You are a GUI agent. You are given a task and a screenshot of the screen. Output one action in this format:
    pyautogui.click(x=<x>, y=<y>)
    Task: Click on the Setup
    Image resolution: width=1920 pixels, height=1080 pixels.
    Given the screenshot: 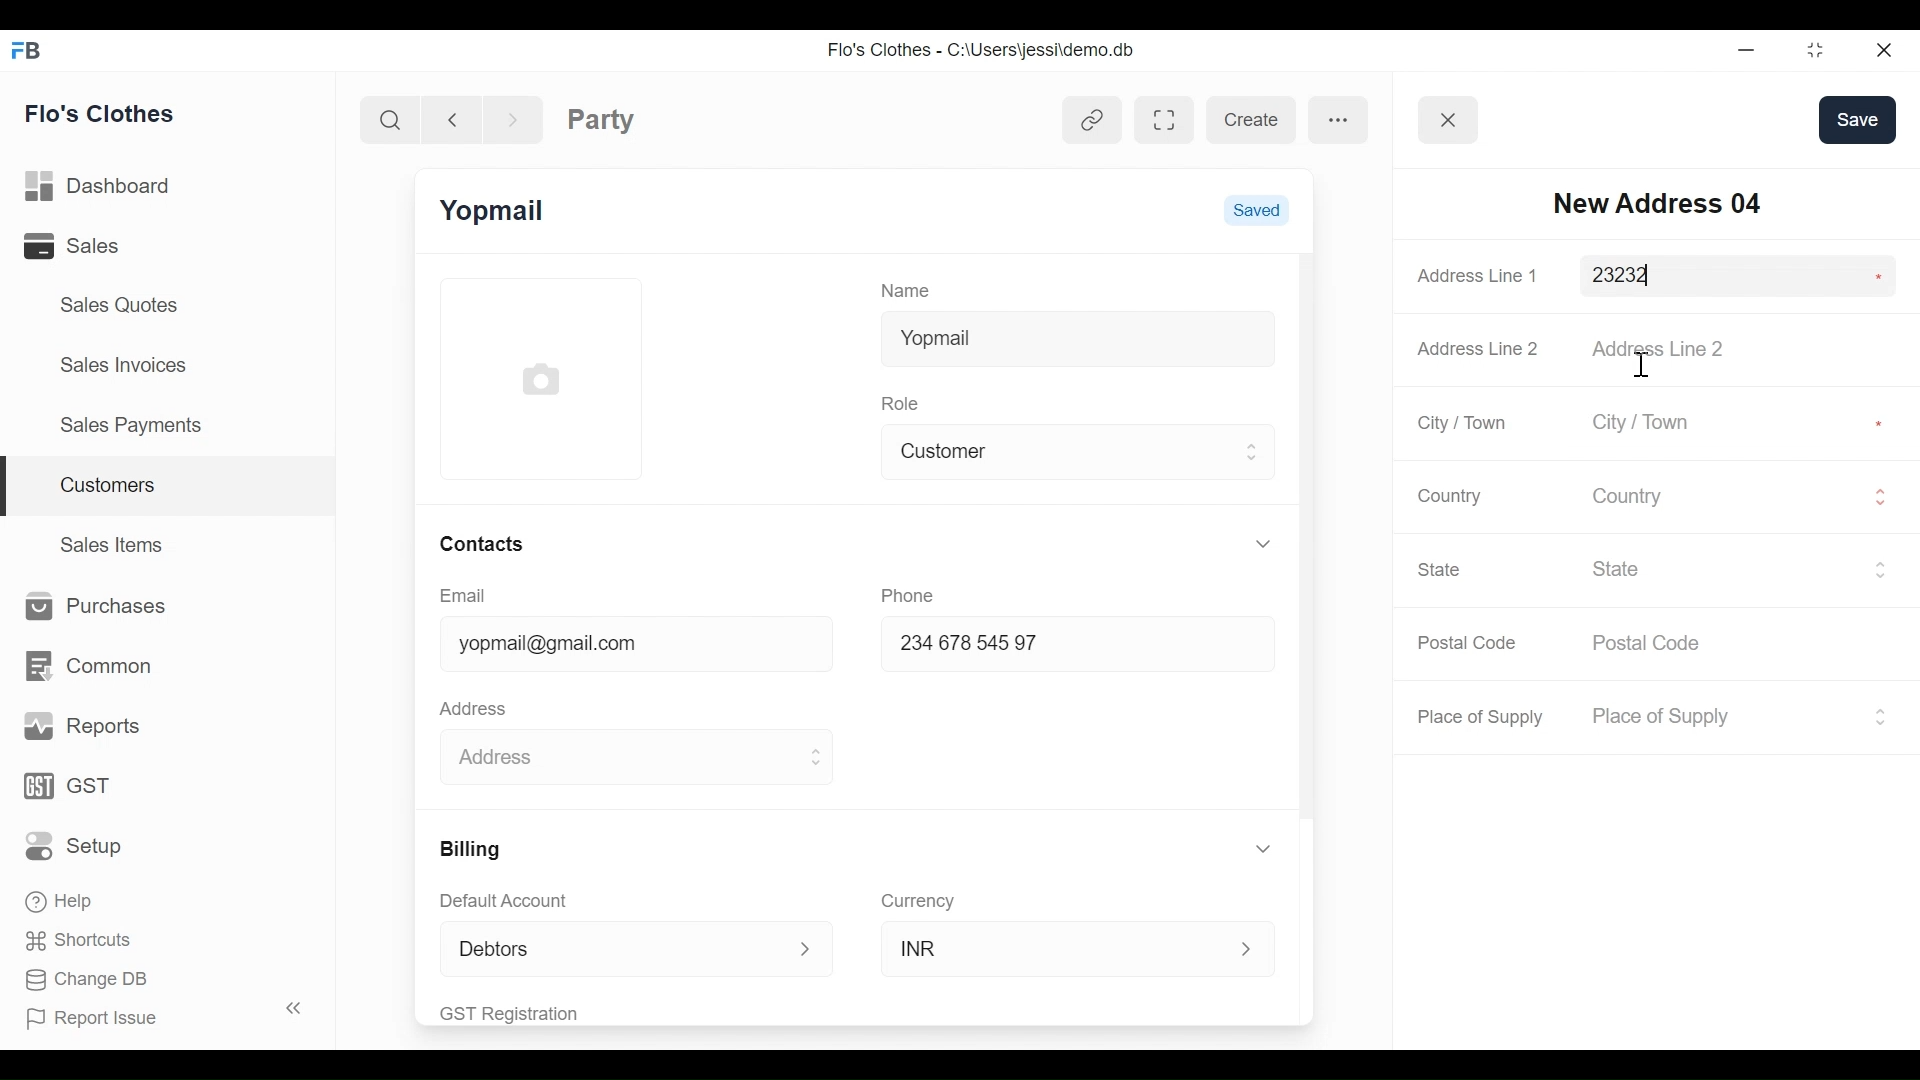 What is the action you would take?
    pyautogui.click(x=79, y=845)
    